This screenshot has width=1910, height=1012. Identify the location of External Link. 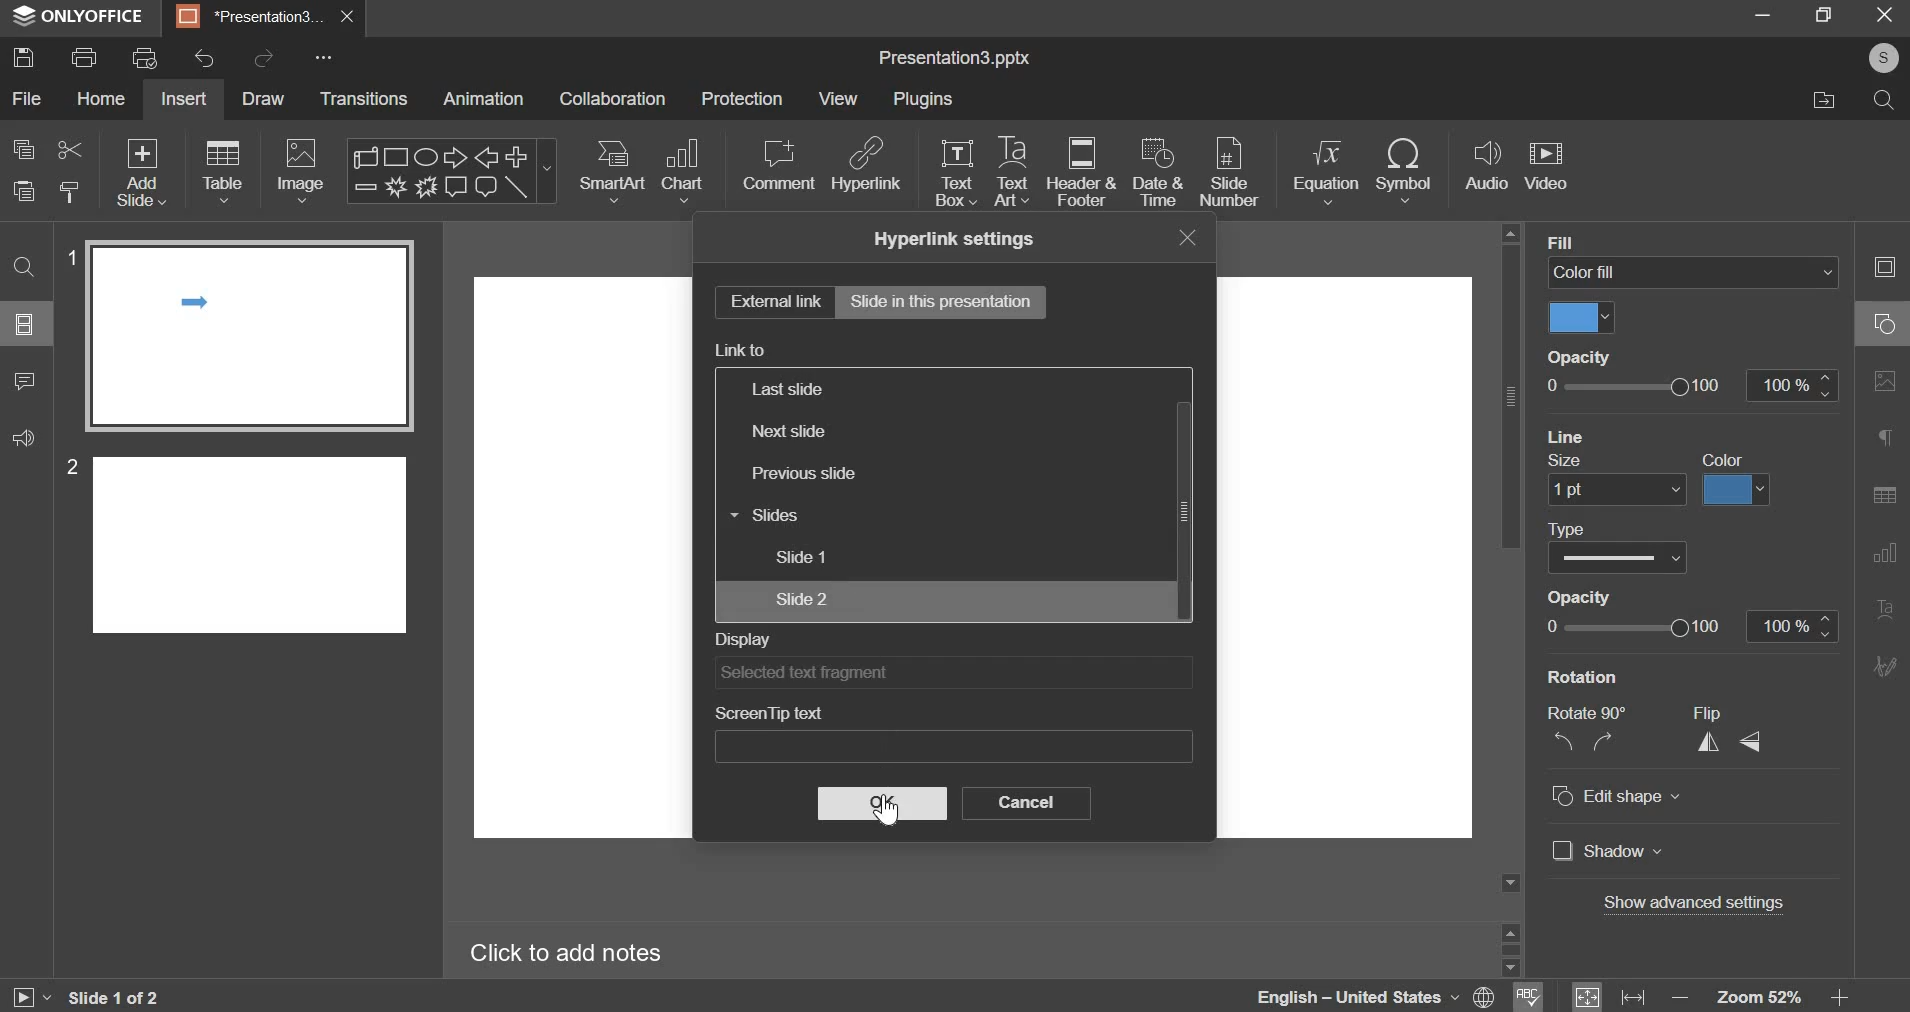
(770, 302).